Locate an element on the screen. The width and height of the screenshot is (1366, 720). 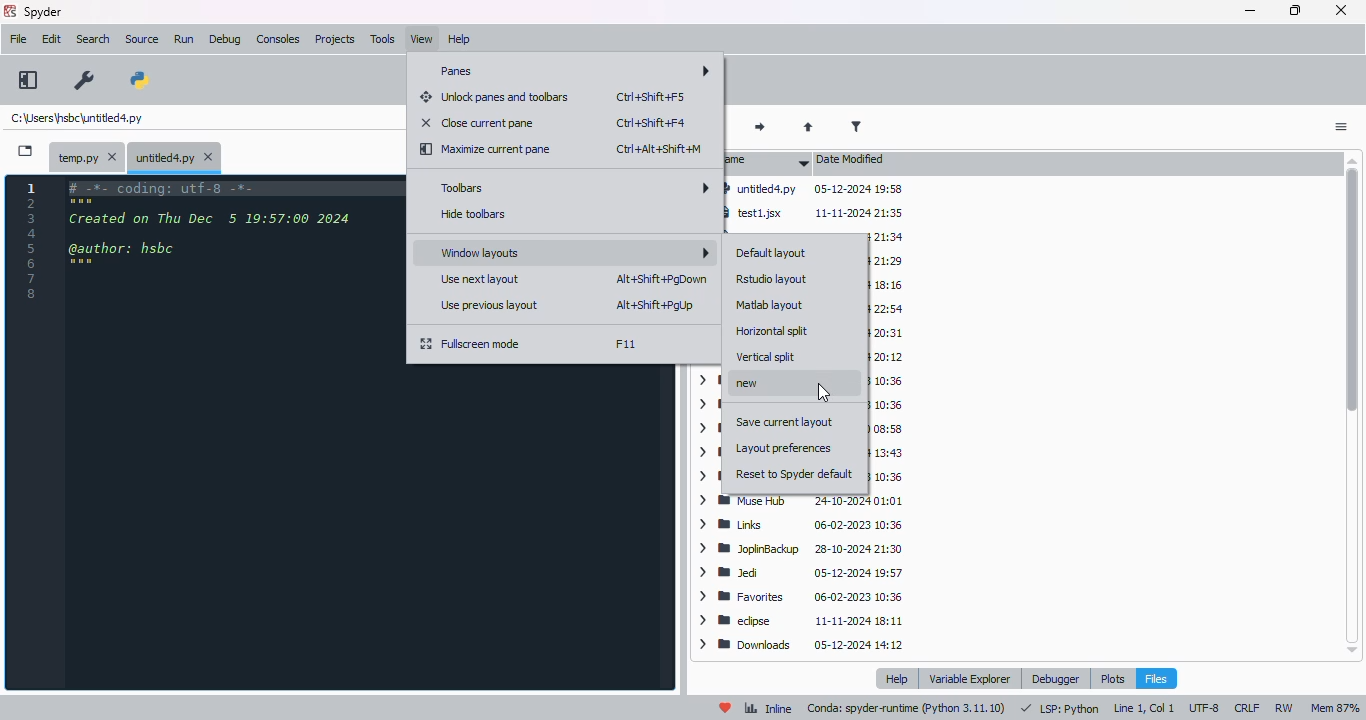
date modified is located at coordinates (851, 158).